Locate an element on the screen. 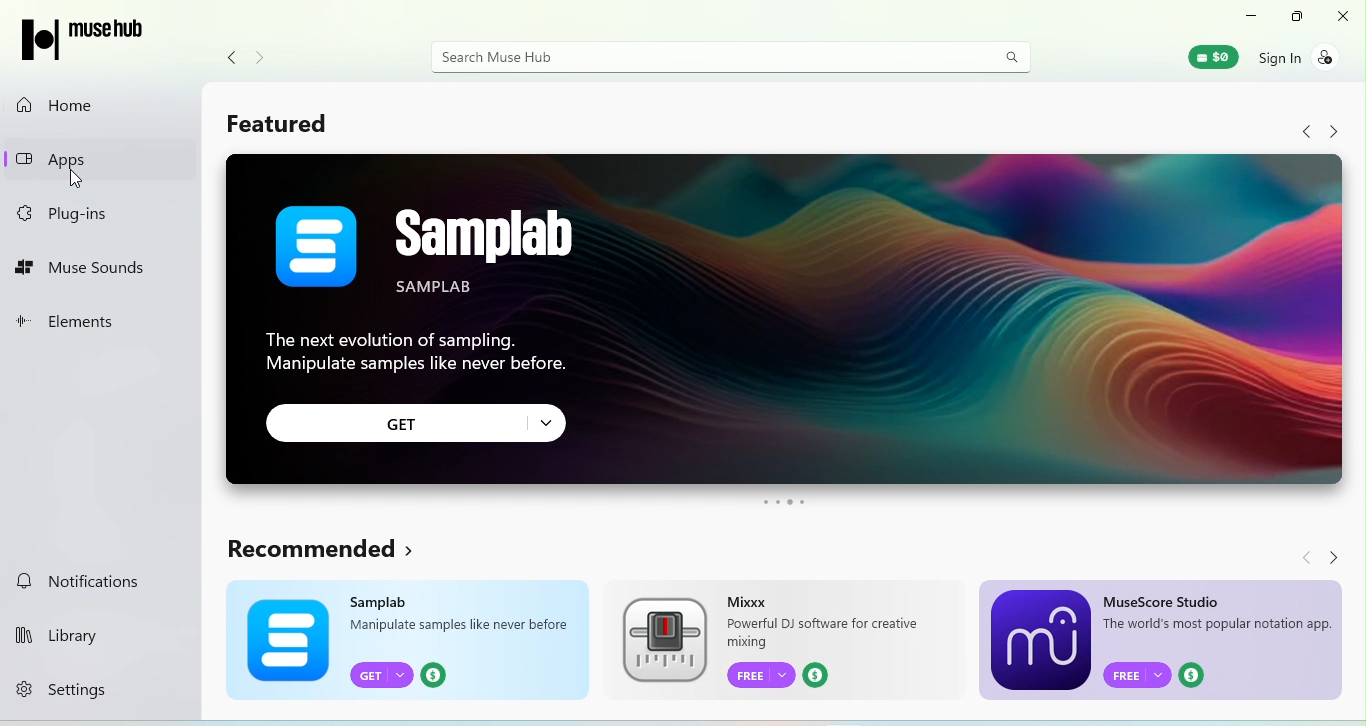 The image size is (1366, 726). Search Muse Hub  is located at coordinates (707, 59).